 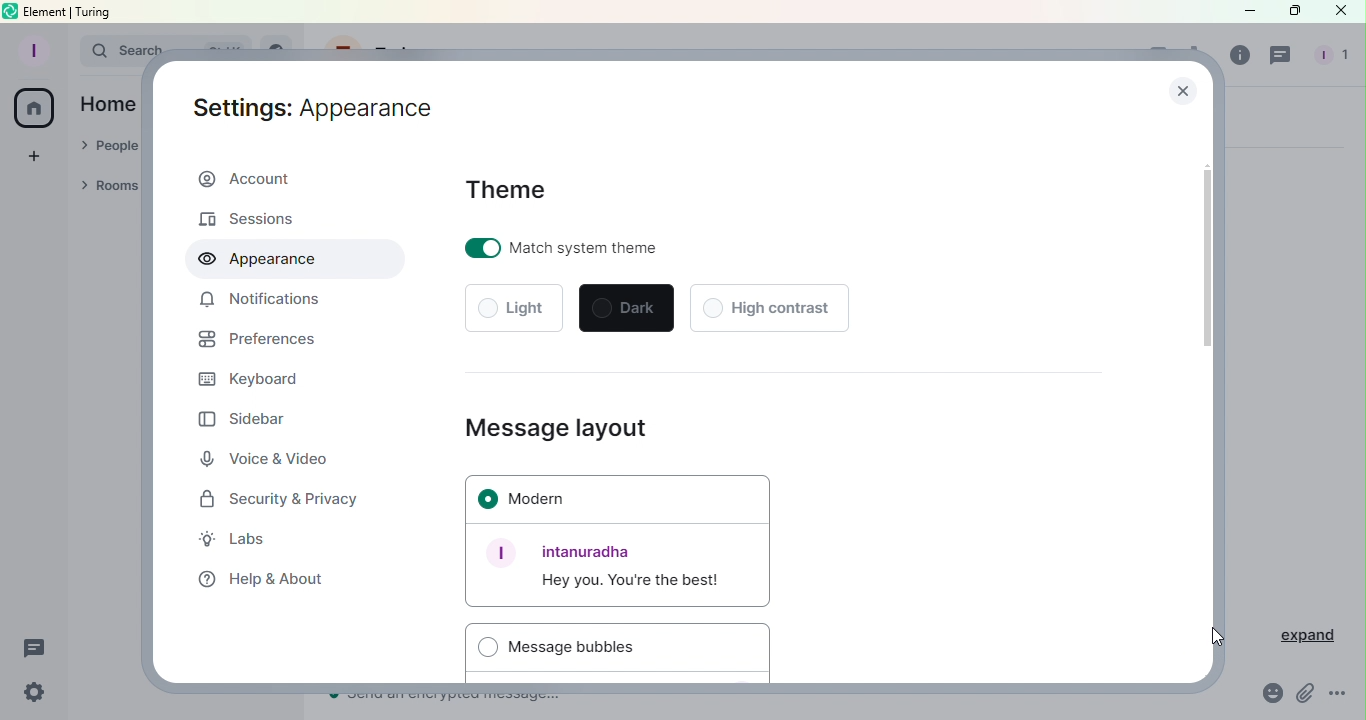 I want to click on Expand, so click(x=1298, y=636).